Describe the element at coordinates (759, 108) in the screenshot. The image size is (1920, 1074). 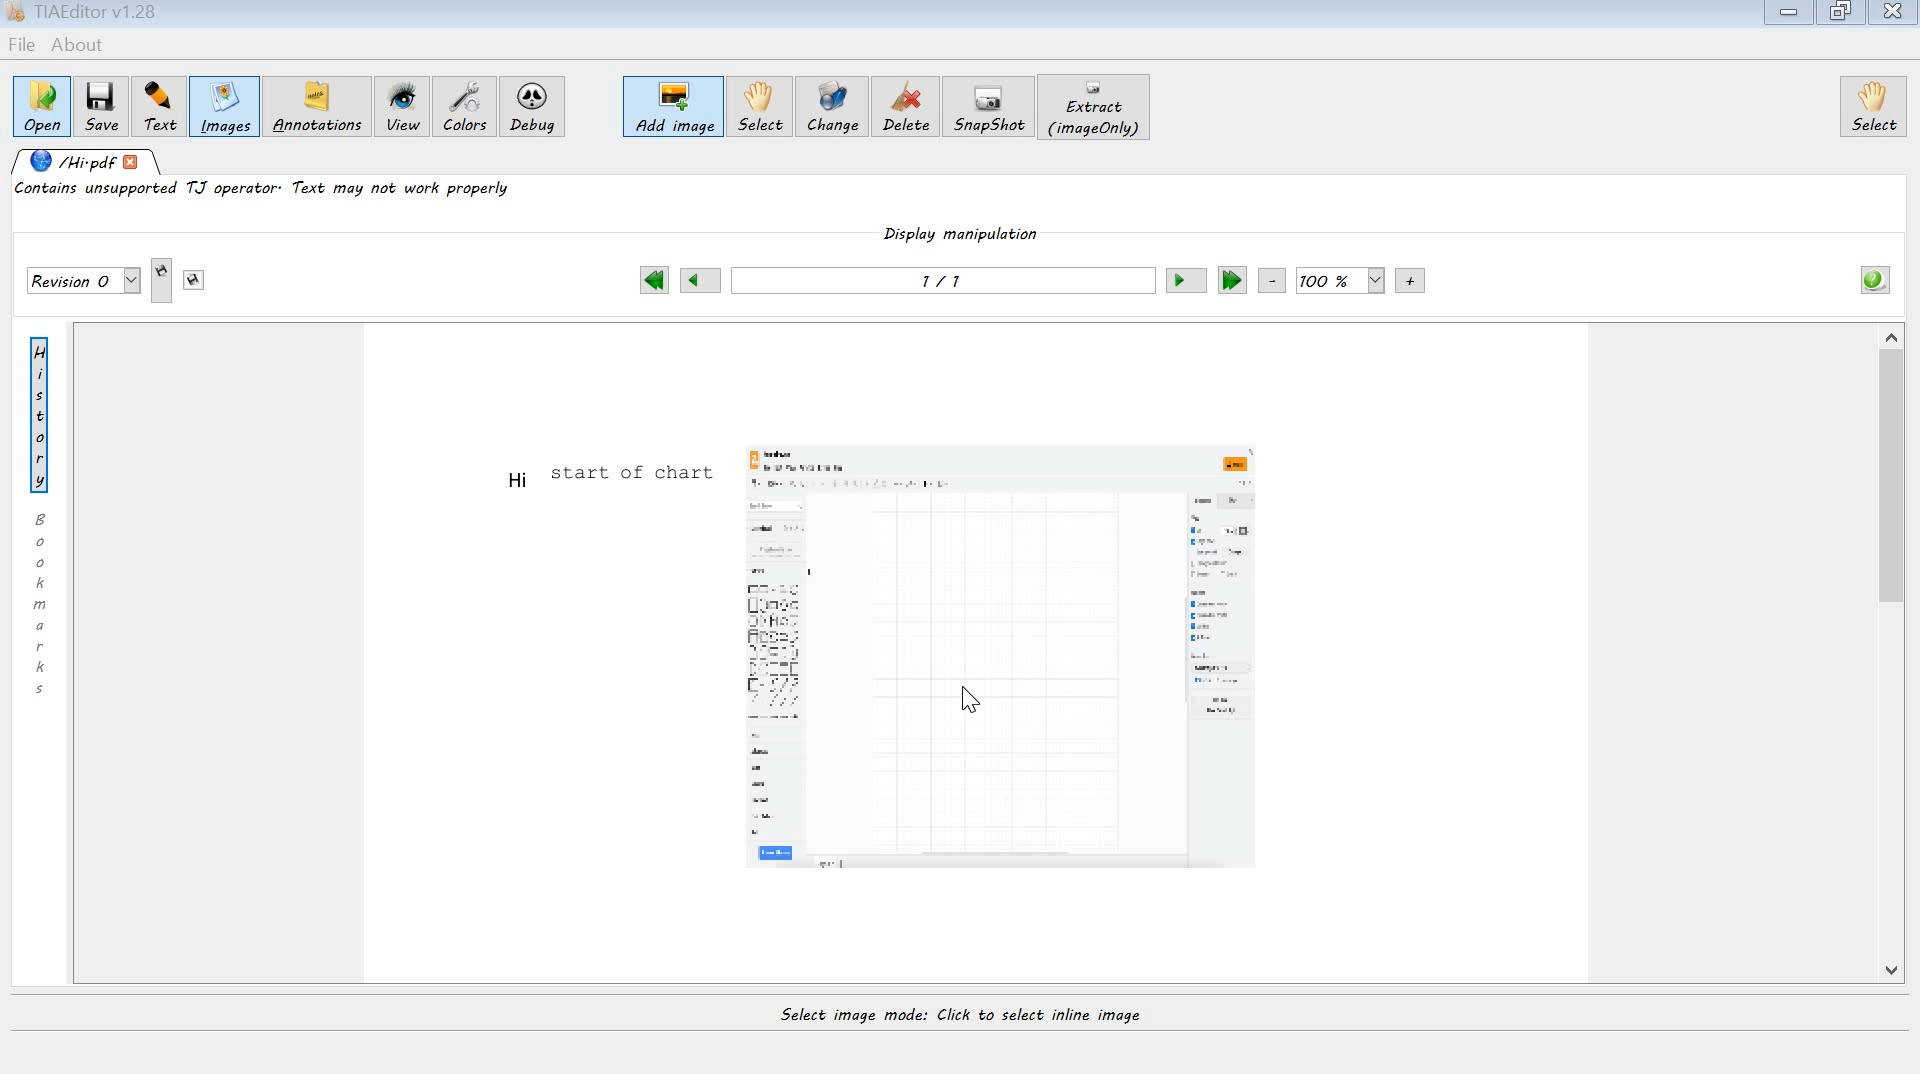
I see `select` at that location.